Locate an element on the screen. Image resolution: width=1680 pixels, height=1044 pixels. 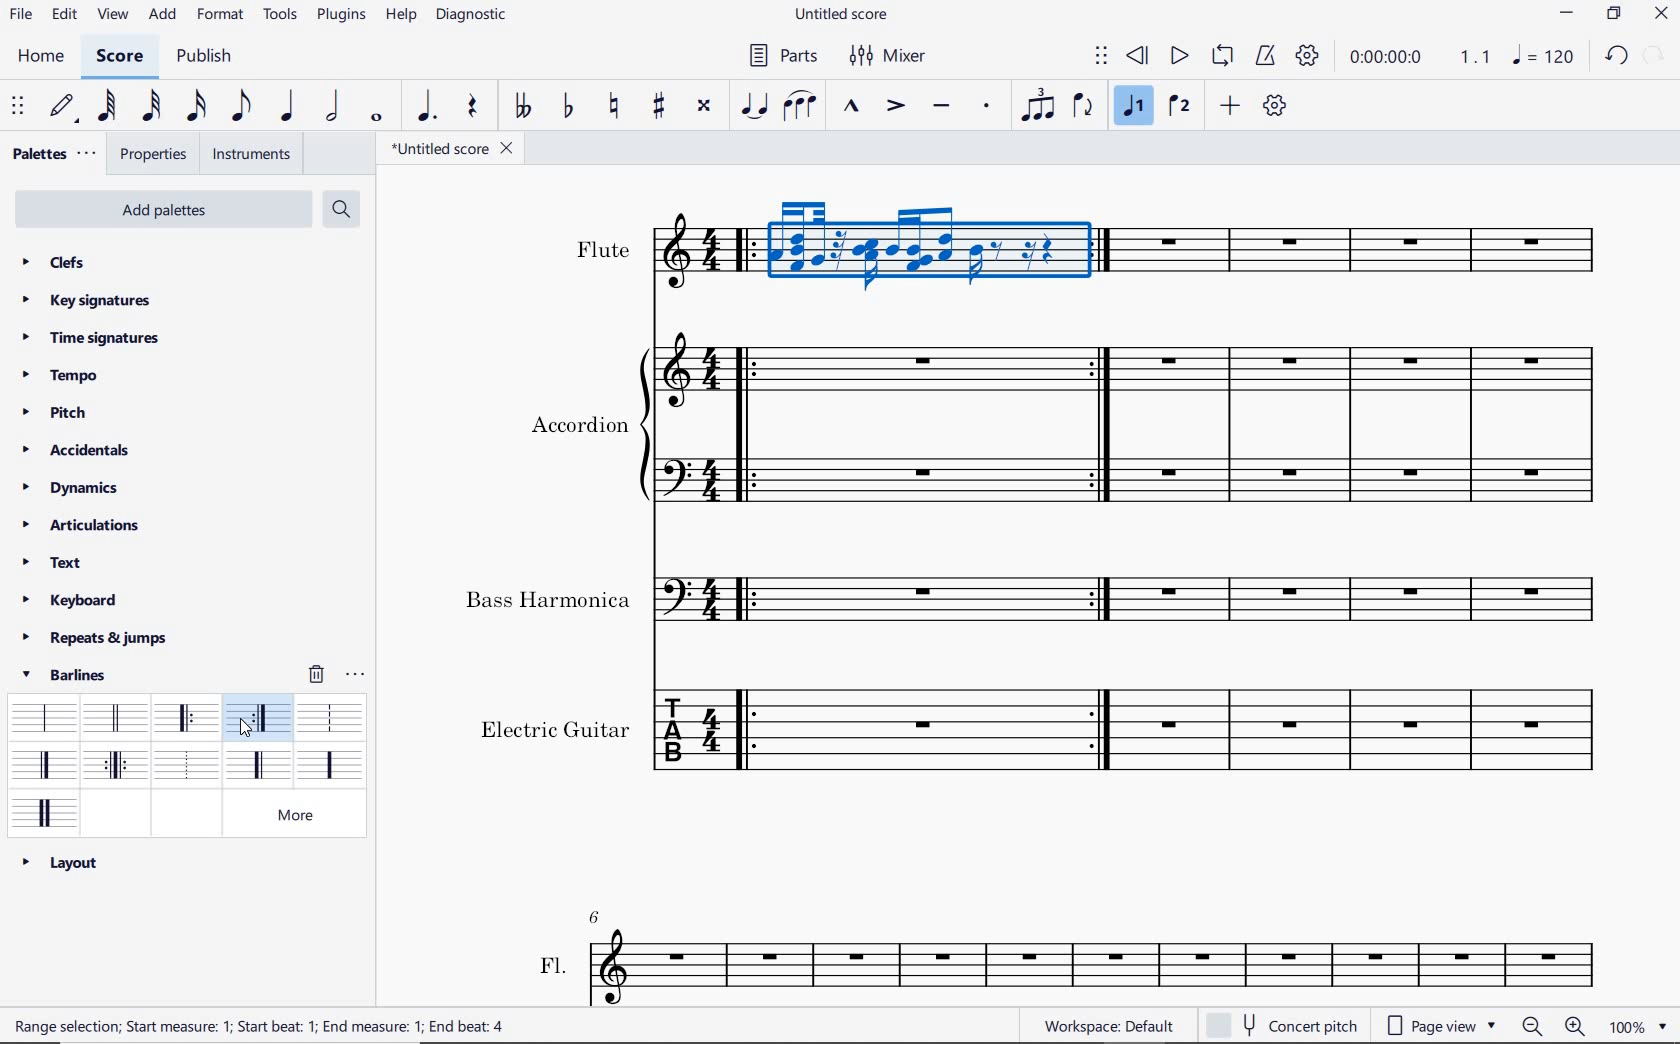
diagnostic is located at coordinates (473, 18).